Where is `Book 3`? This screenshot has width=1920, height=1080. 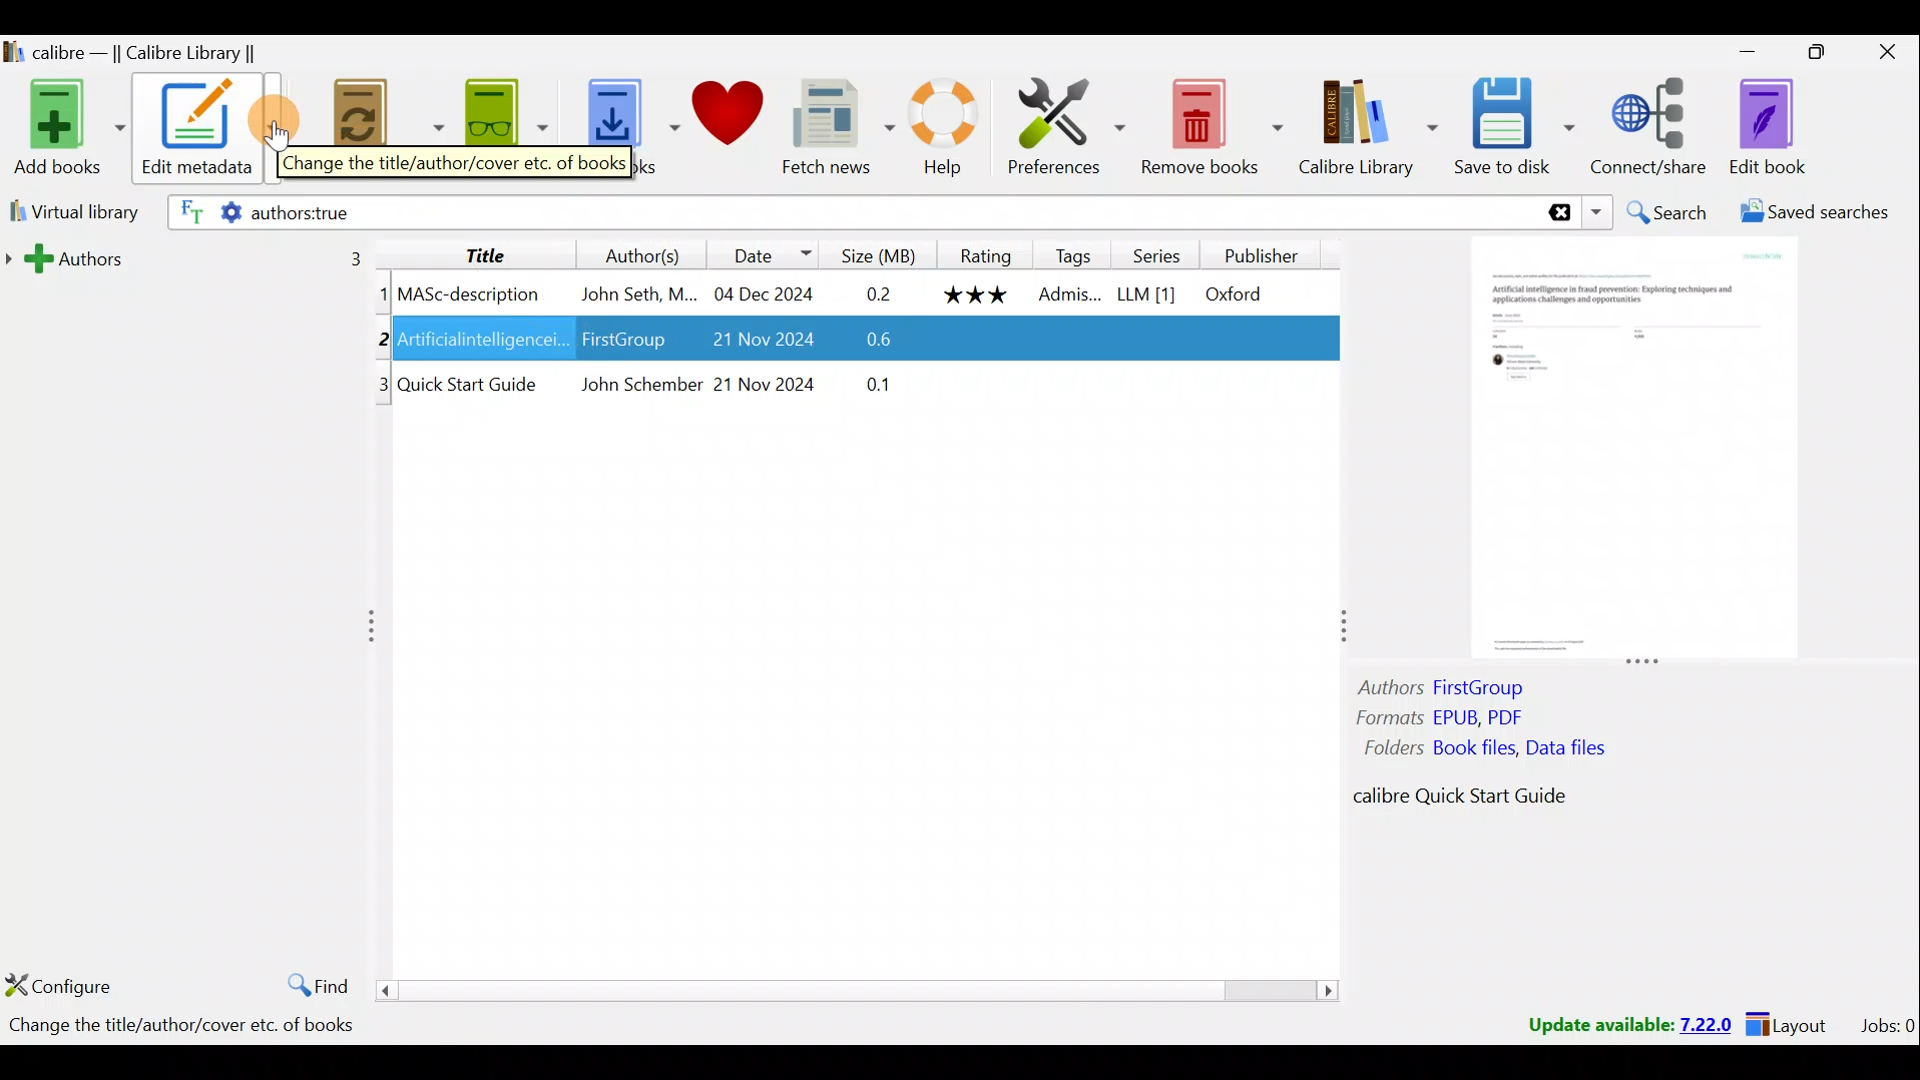 Book 3 is located at coordinates (861, 387).